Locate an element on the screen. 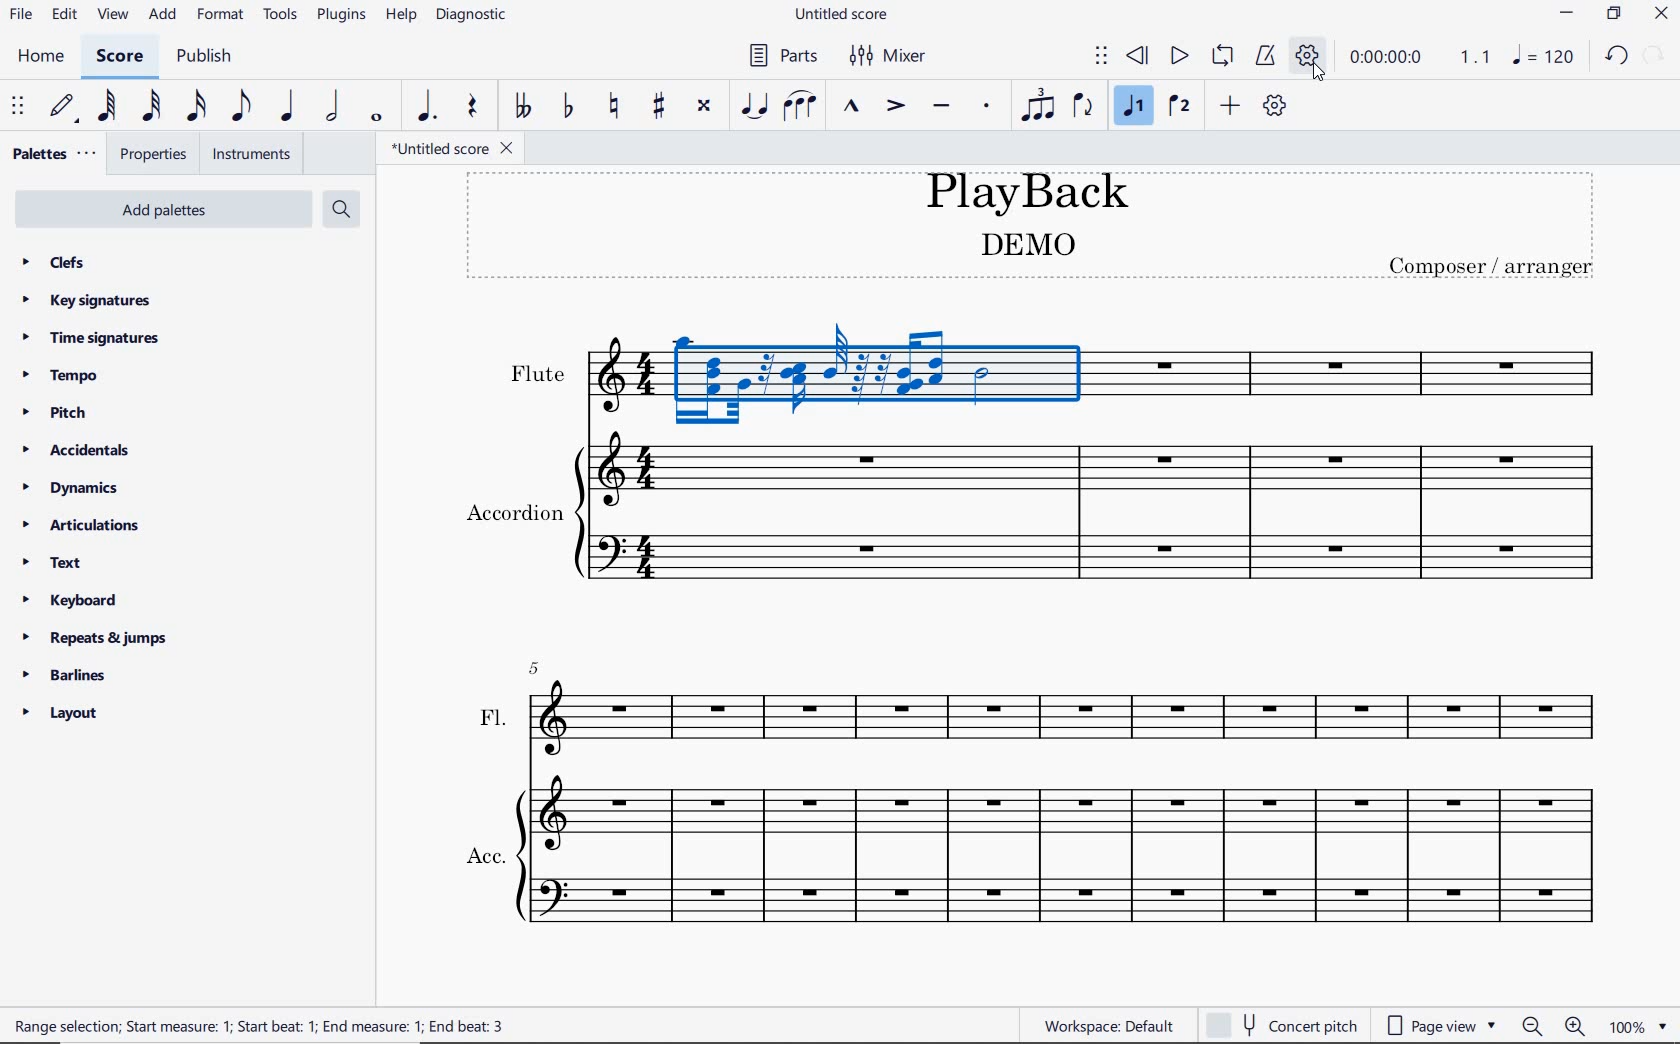 Image resolution: width=1680 pixels, height=1044 pixels. plugins is located at coordinates (340, 15).